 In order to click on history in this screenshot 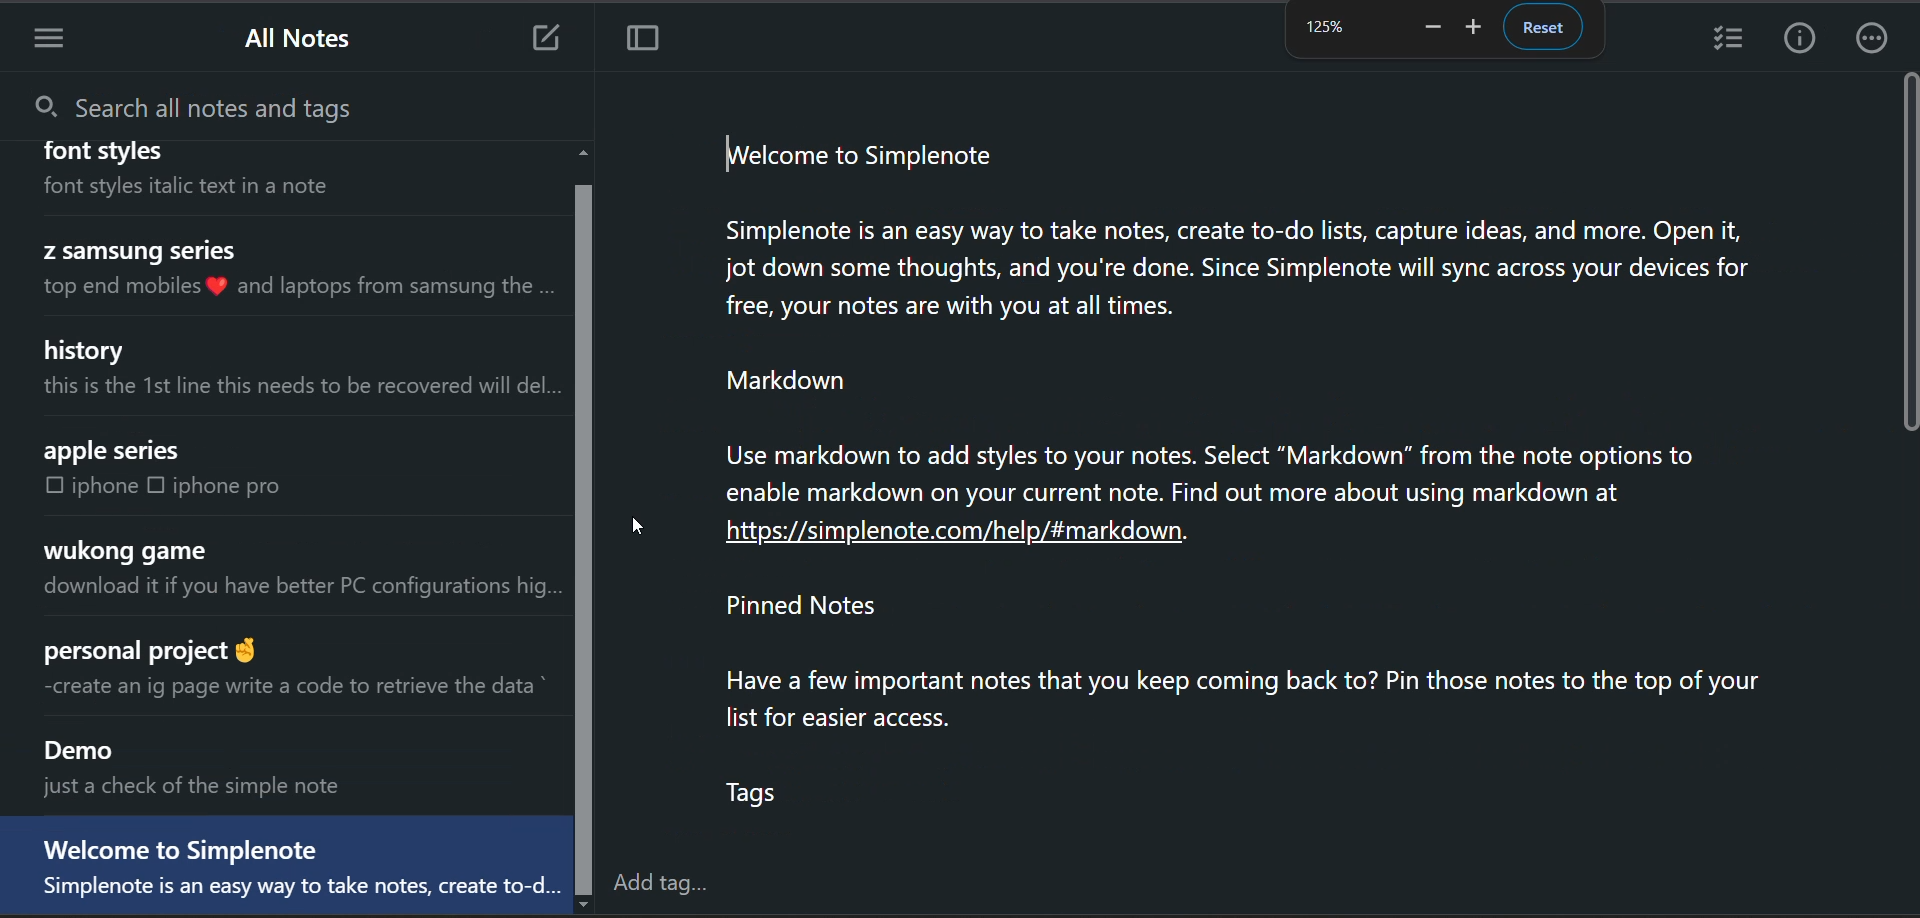, I will do `click(87, 346)`.